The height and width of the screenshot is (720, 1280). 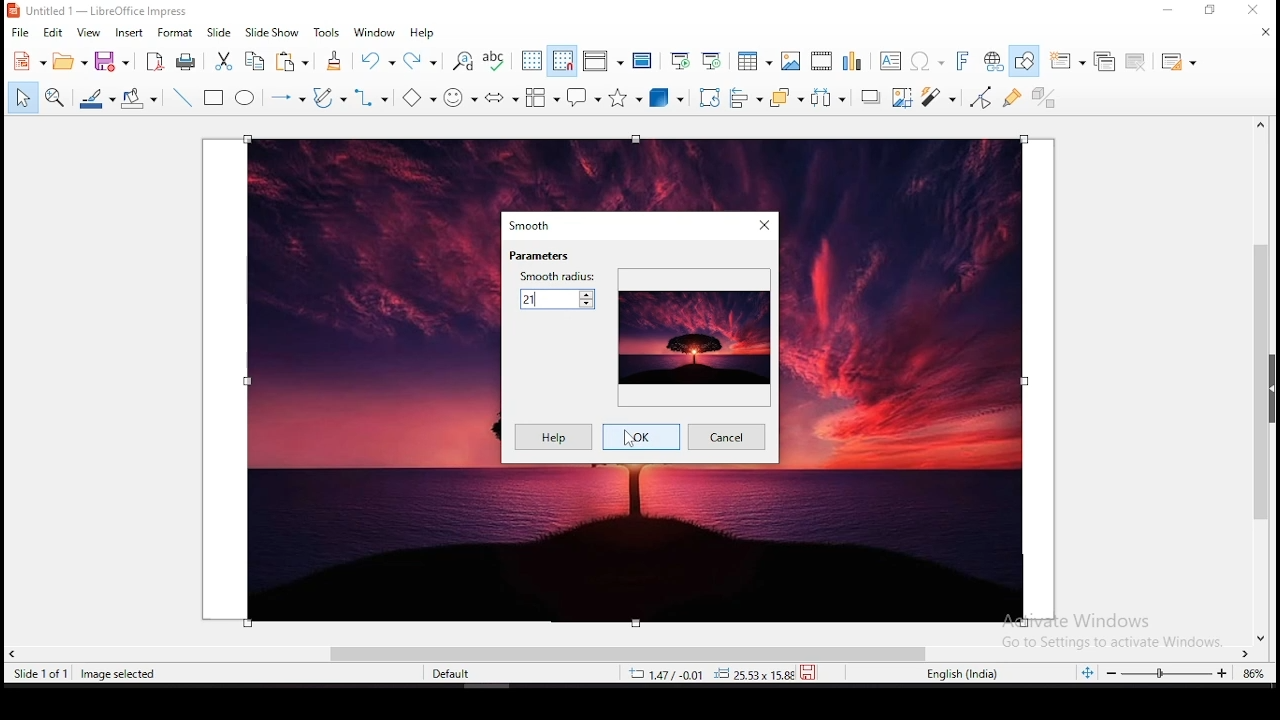 What do you see at coordinates (680, 59) in the screenshot?
I see `start from first slide` at bounding box center [680, 59].